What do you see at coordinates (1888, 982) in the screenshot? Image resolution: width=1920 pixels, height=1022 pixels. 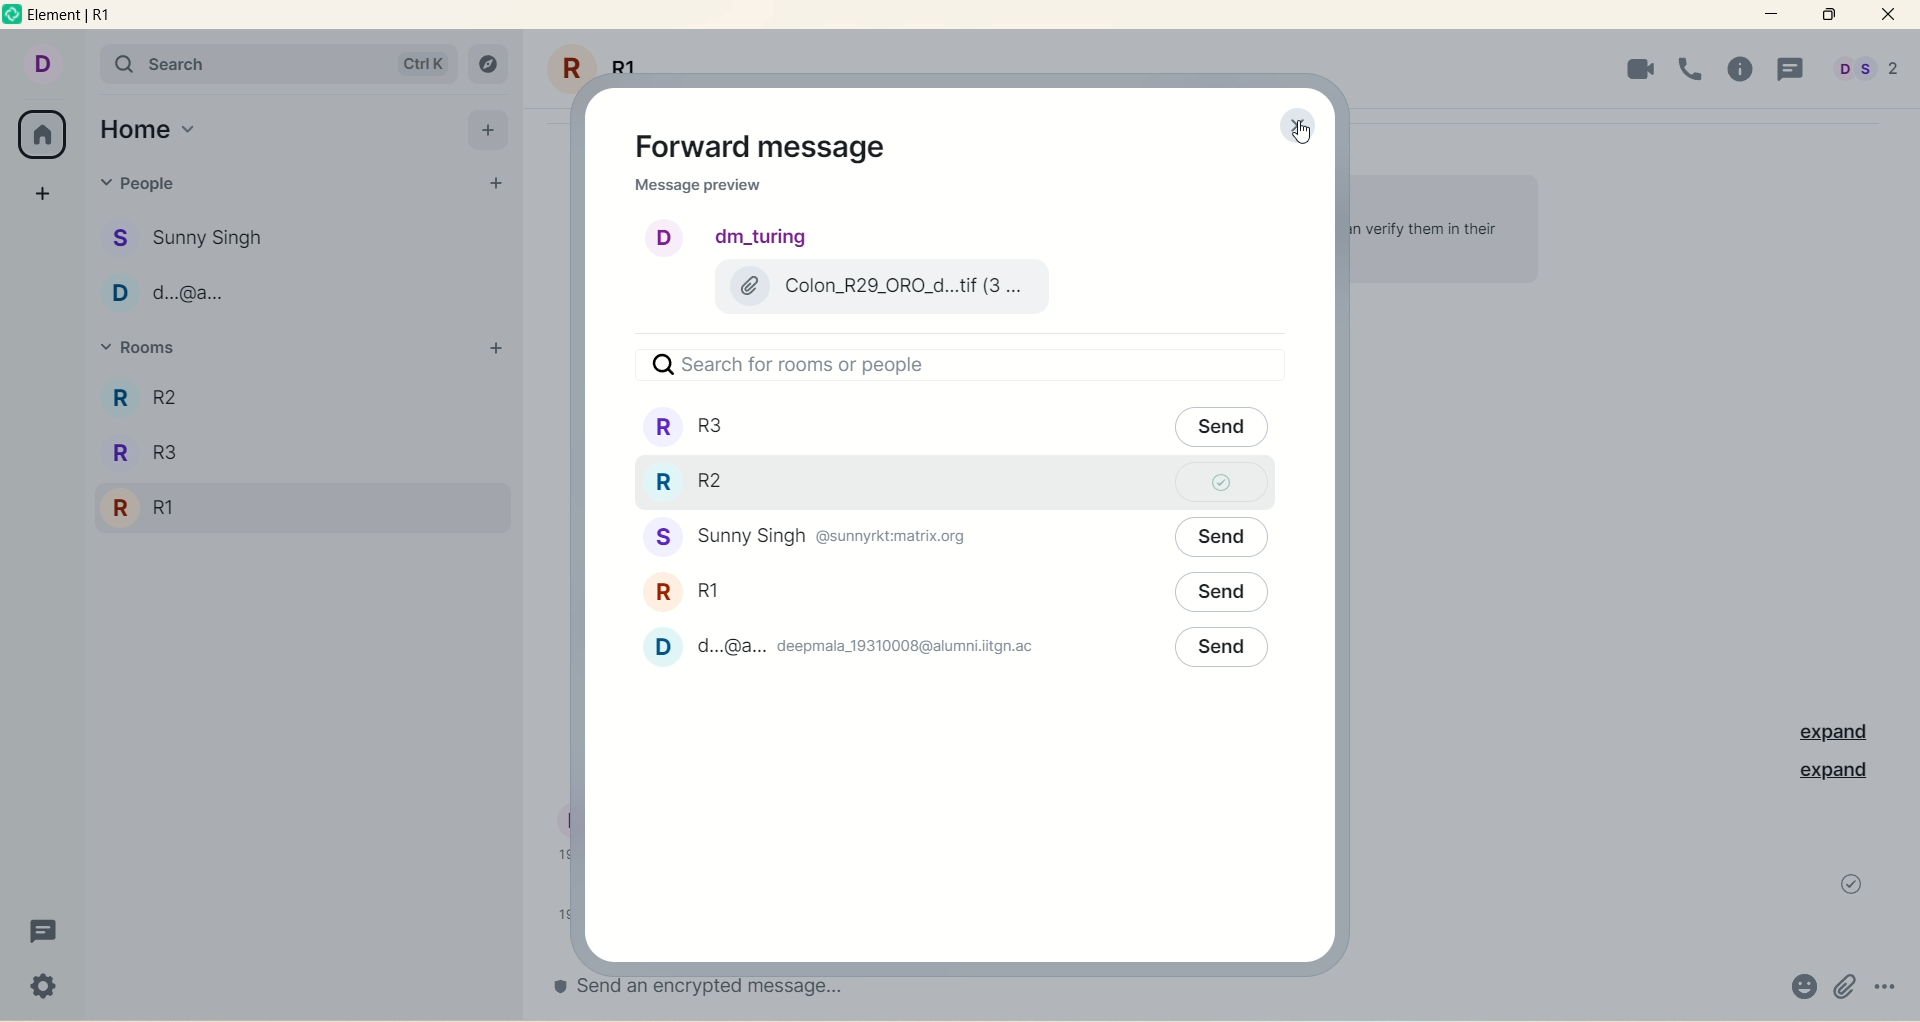 I see `options` at bounding box center [1888, 982].